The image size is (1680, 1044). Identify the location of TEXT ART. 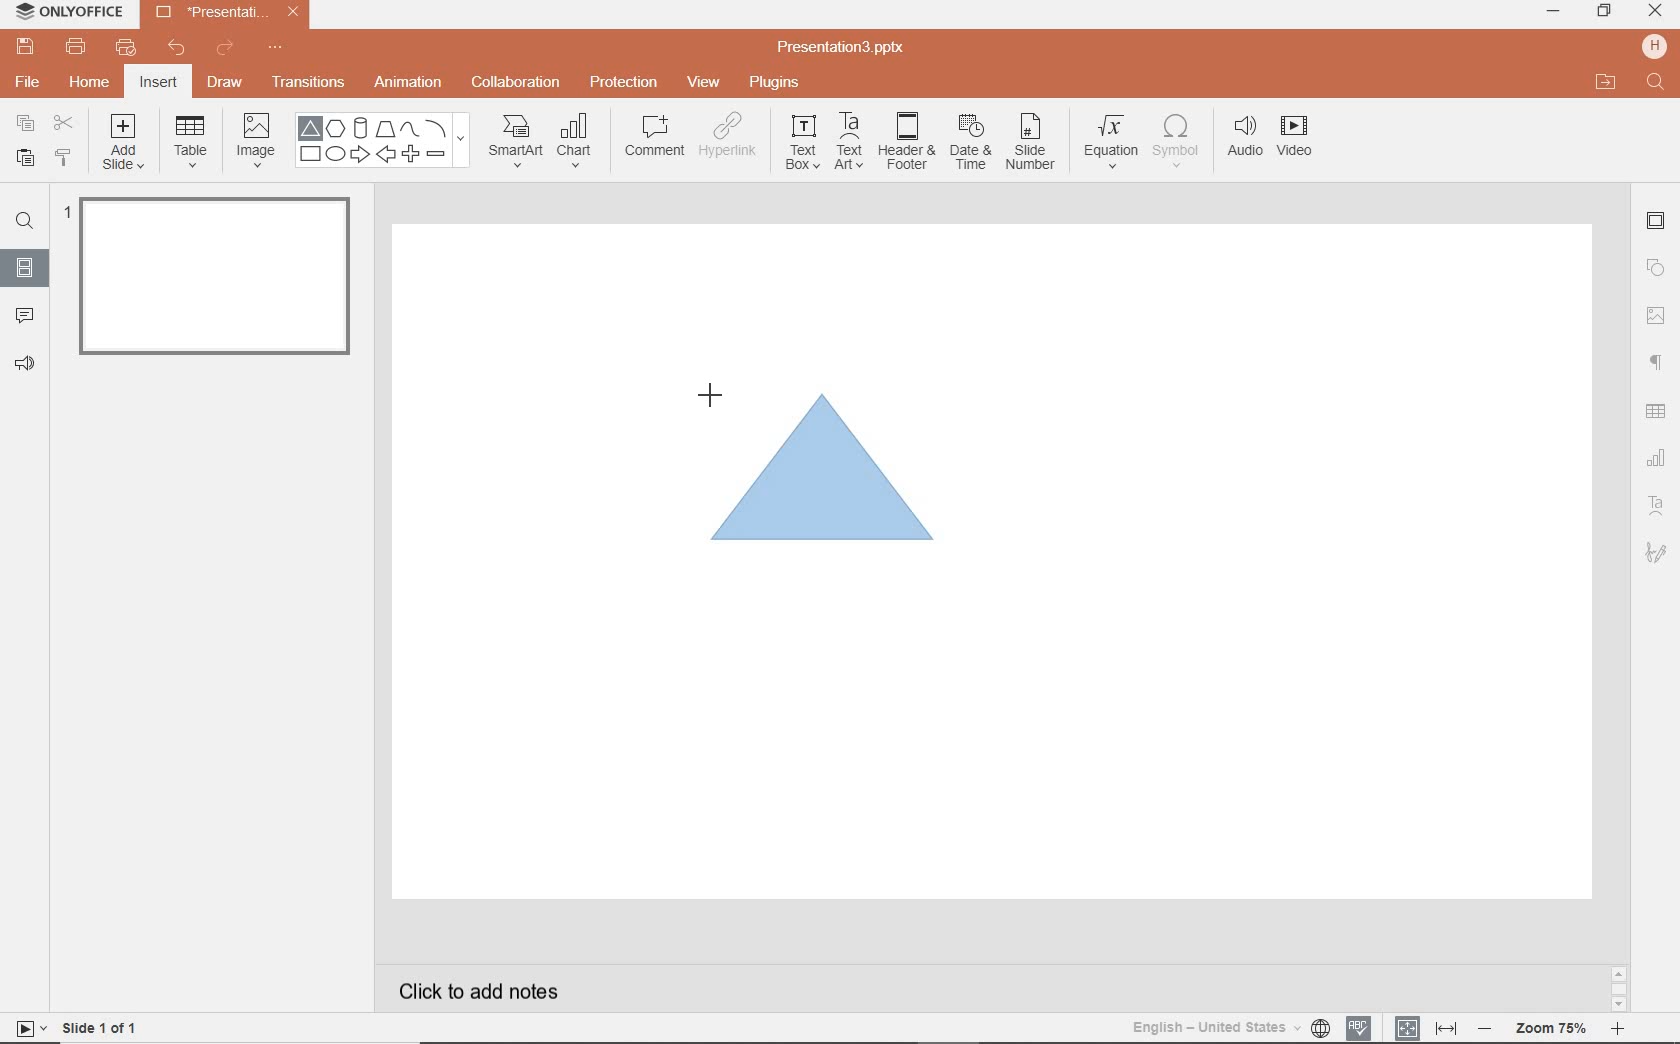
(847, 143).